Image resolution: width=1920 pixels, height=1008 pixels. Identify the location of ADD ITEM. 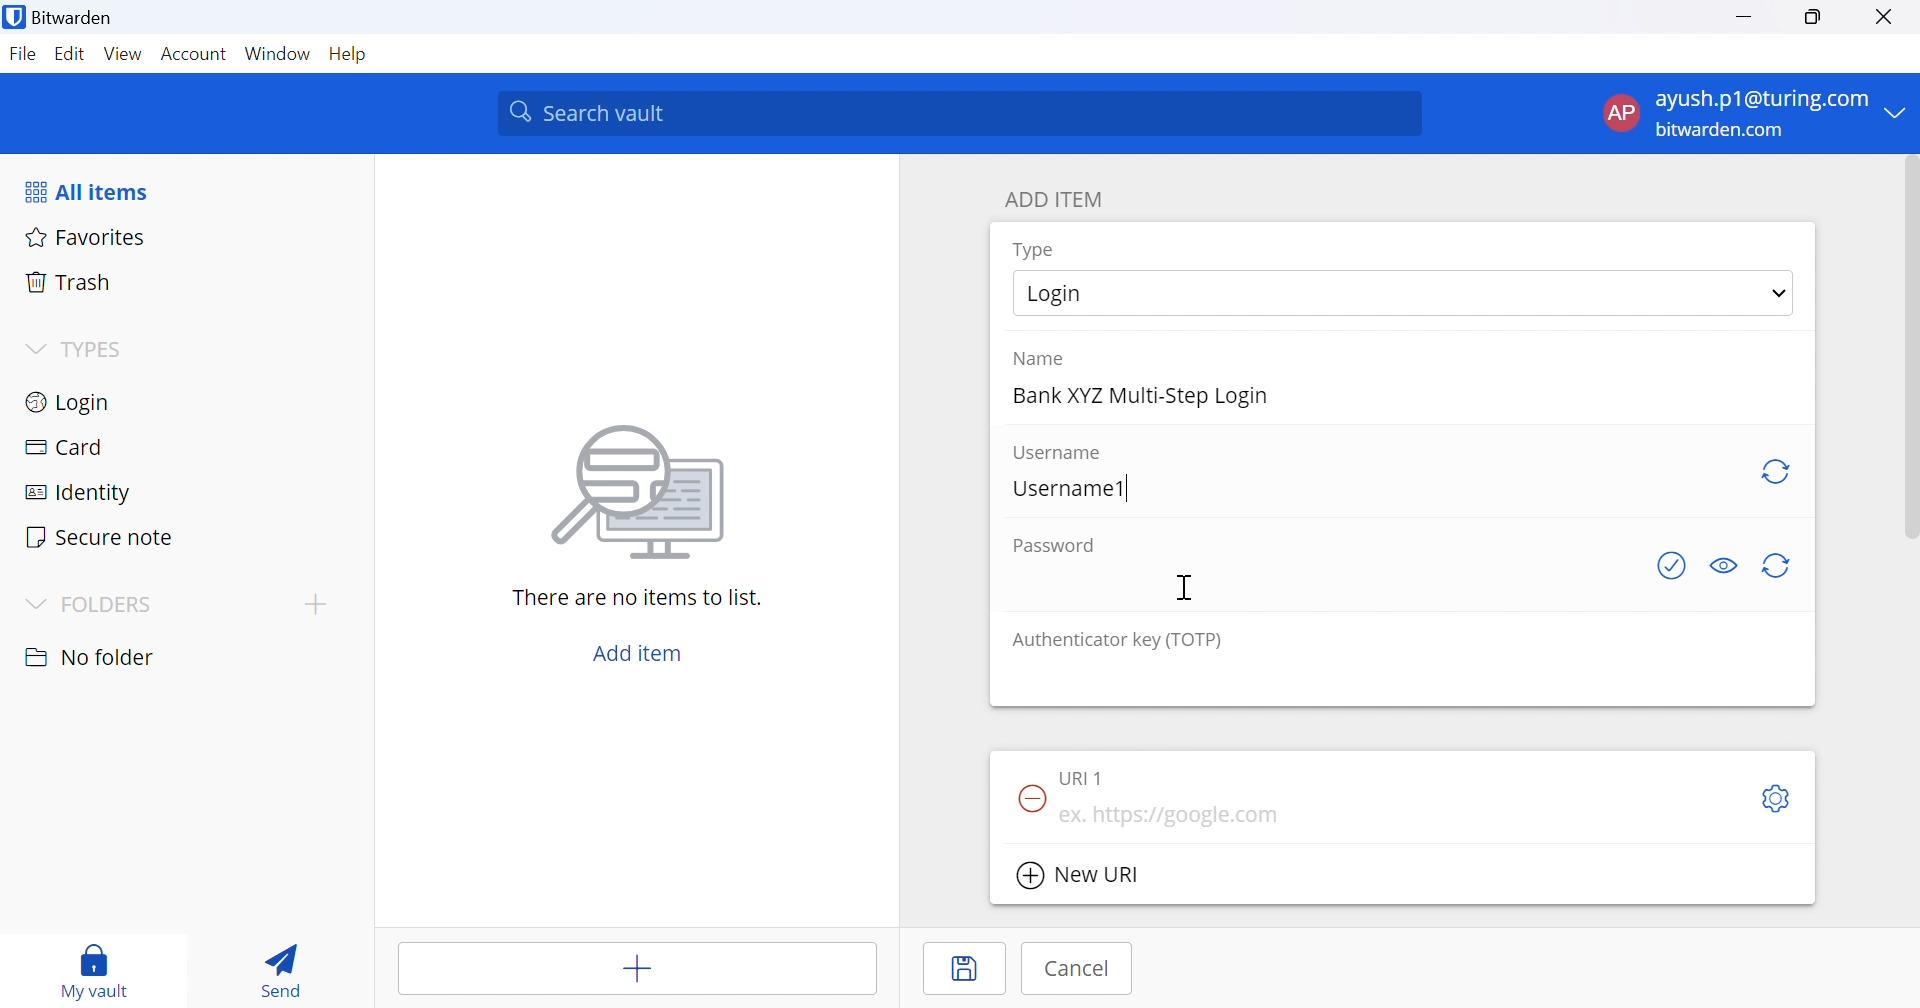
(1059, 197).